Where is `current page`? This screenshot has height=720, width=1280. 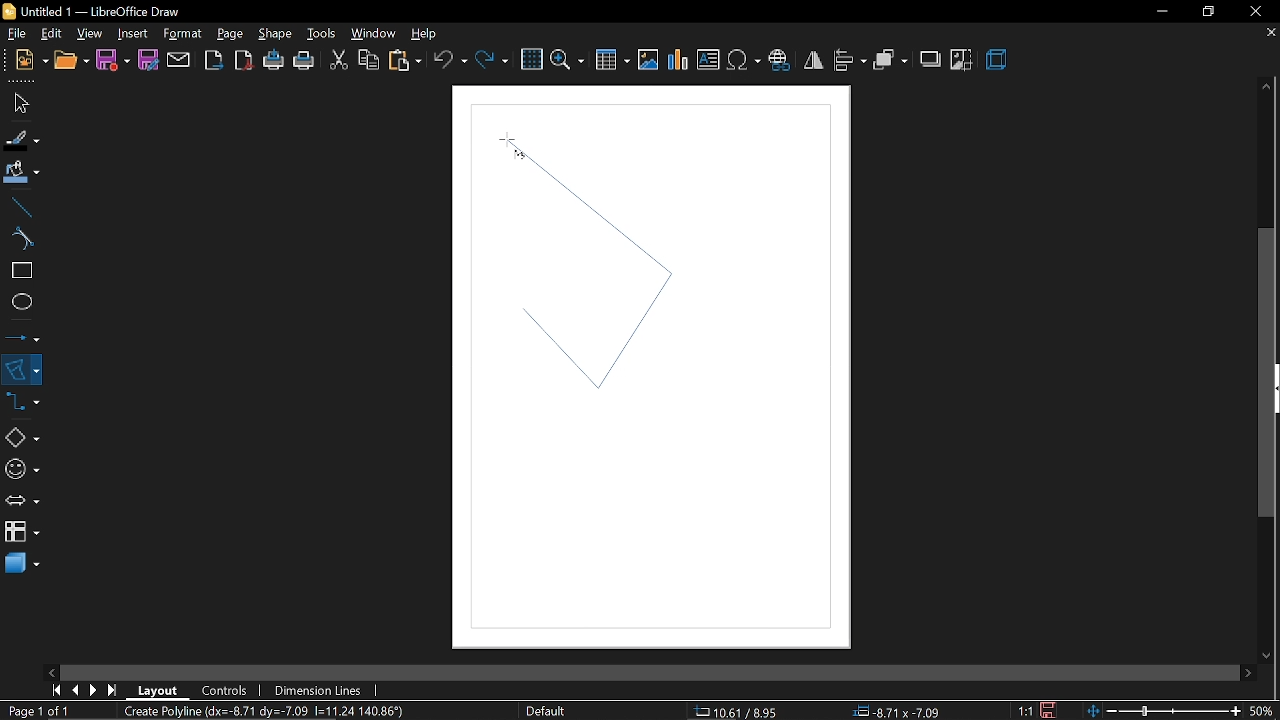
current page is located at coordinates (42, 711).